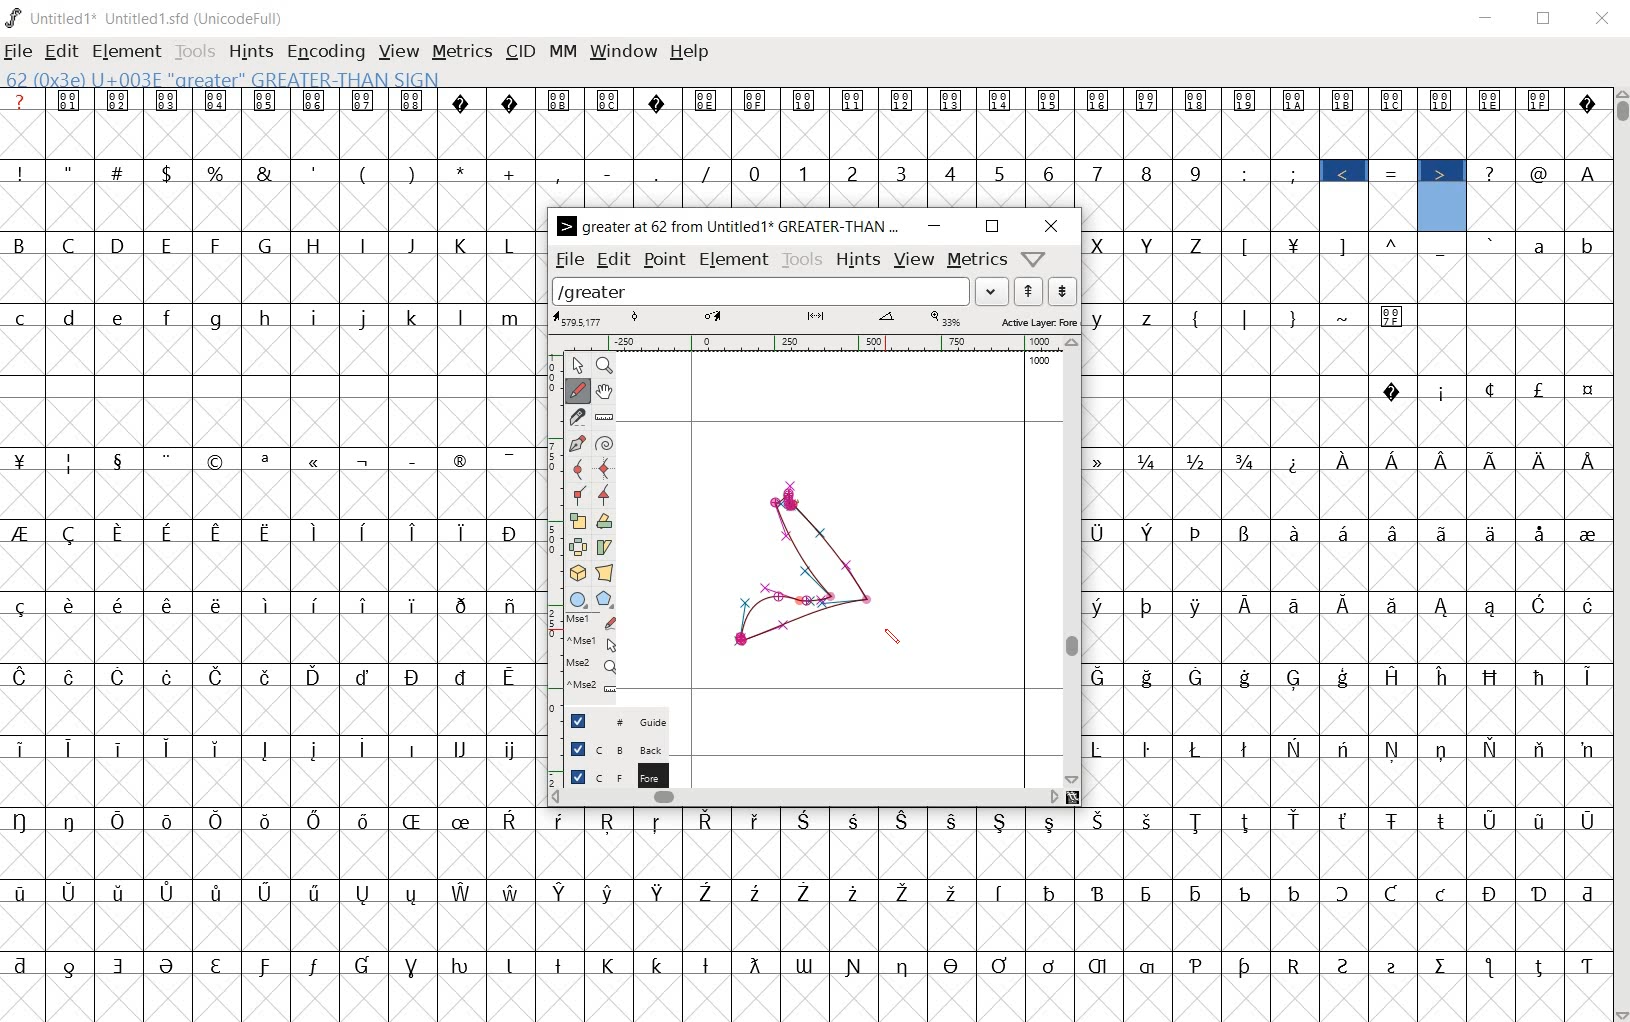 The image size is (1630, 1022). I want to click on file, so click(568, 260).